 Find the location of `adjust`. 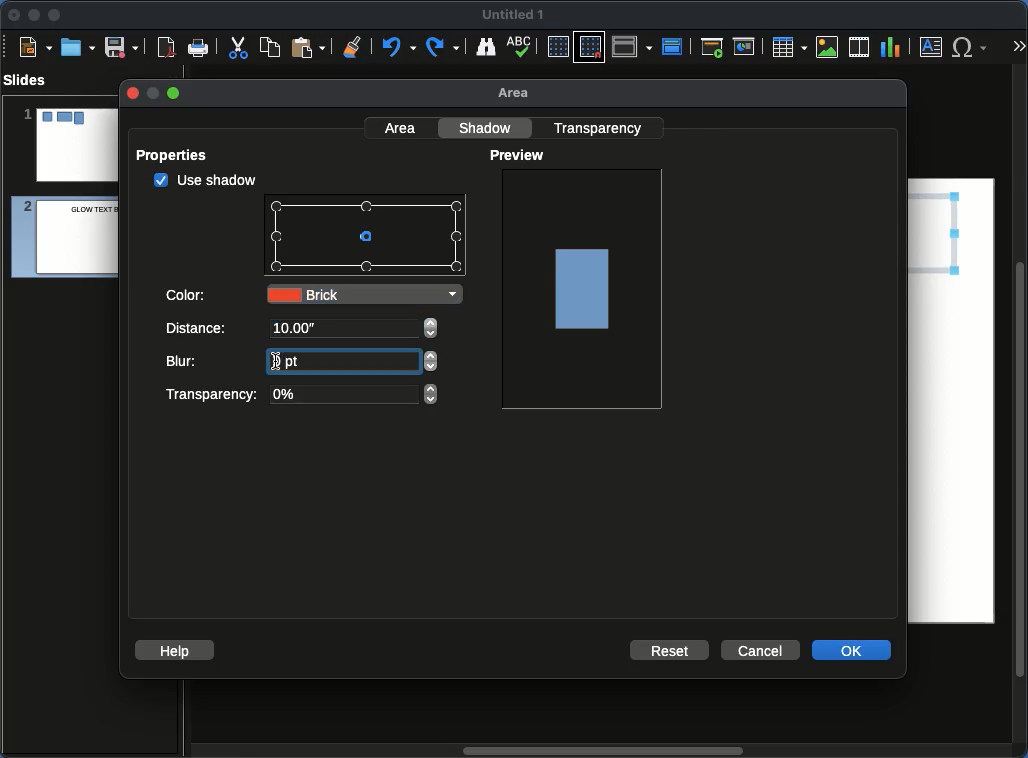

adjust is located at coordinates (431, 361).